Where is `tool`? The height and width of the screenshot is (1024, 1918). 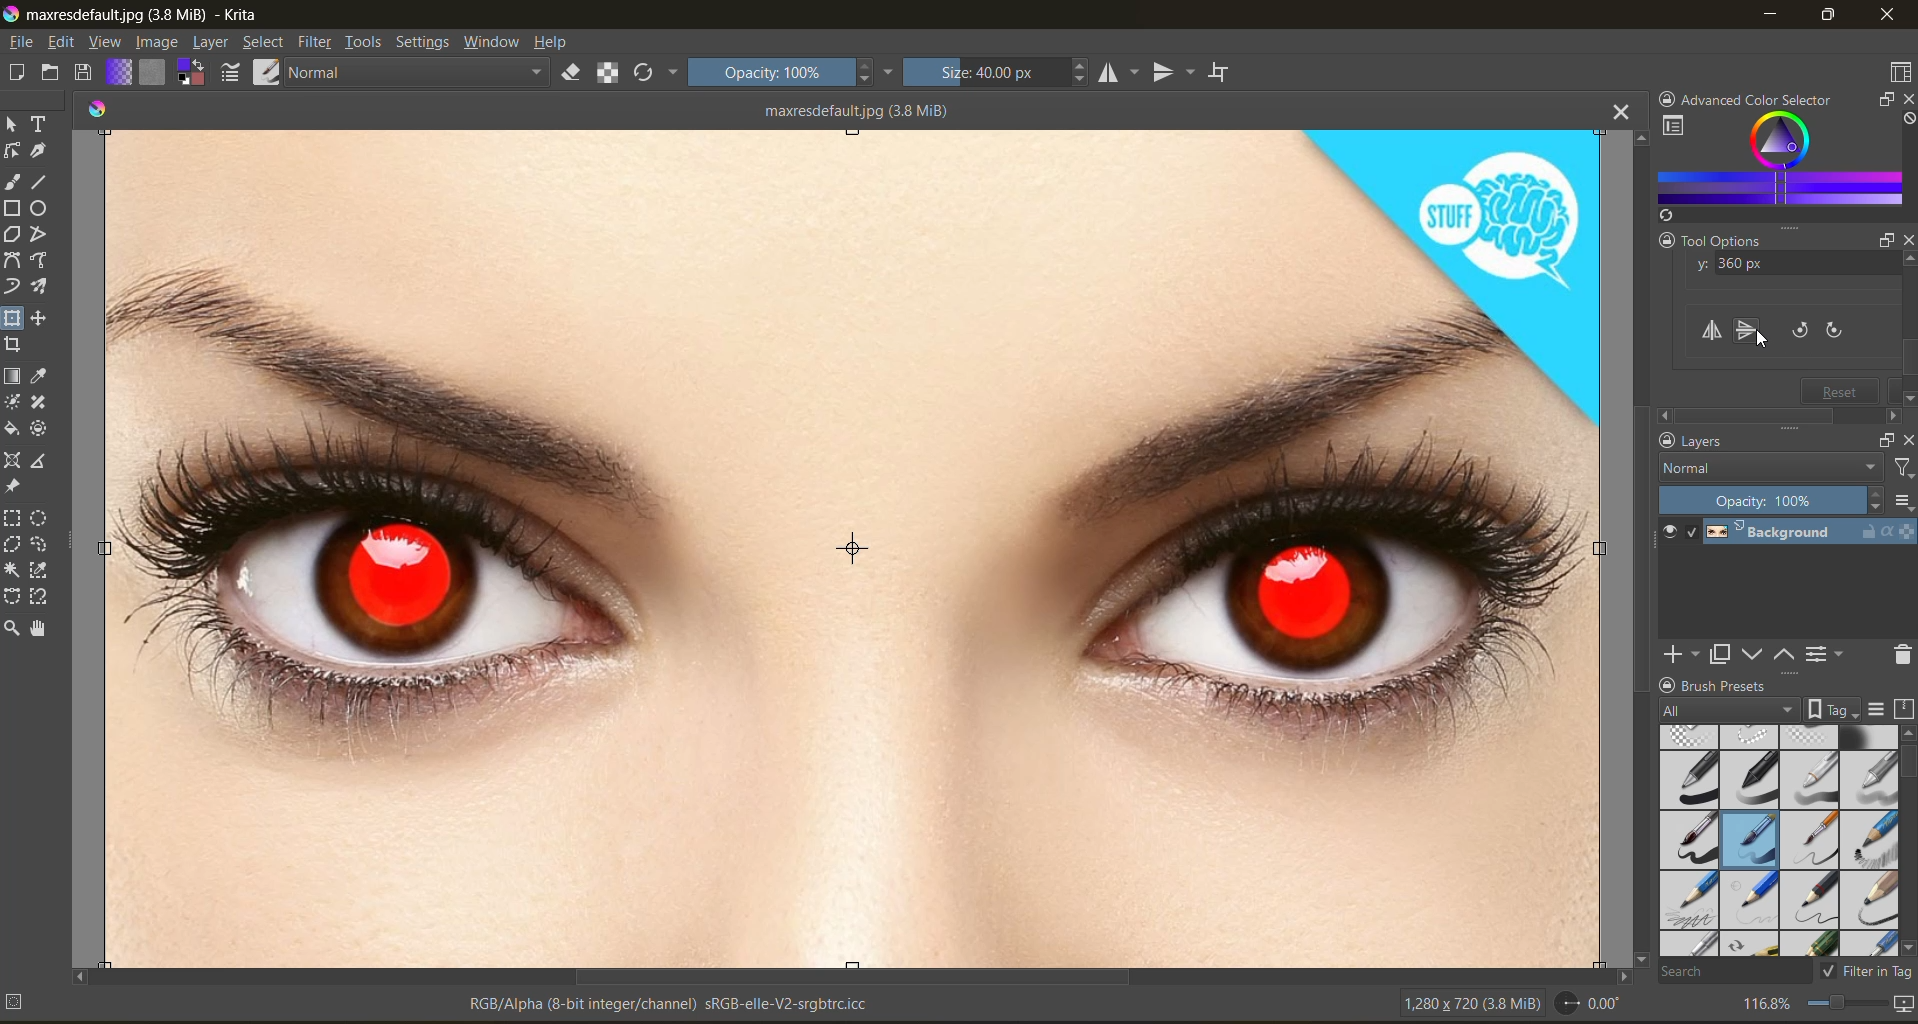
tool is located at coordinates (14, 208).